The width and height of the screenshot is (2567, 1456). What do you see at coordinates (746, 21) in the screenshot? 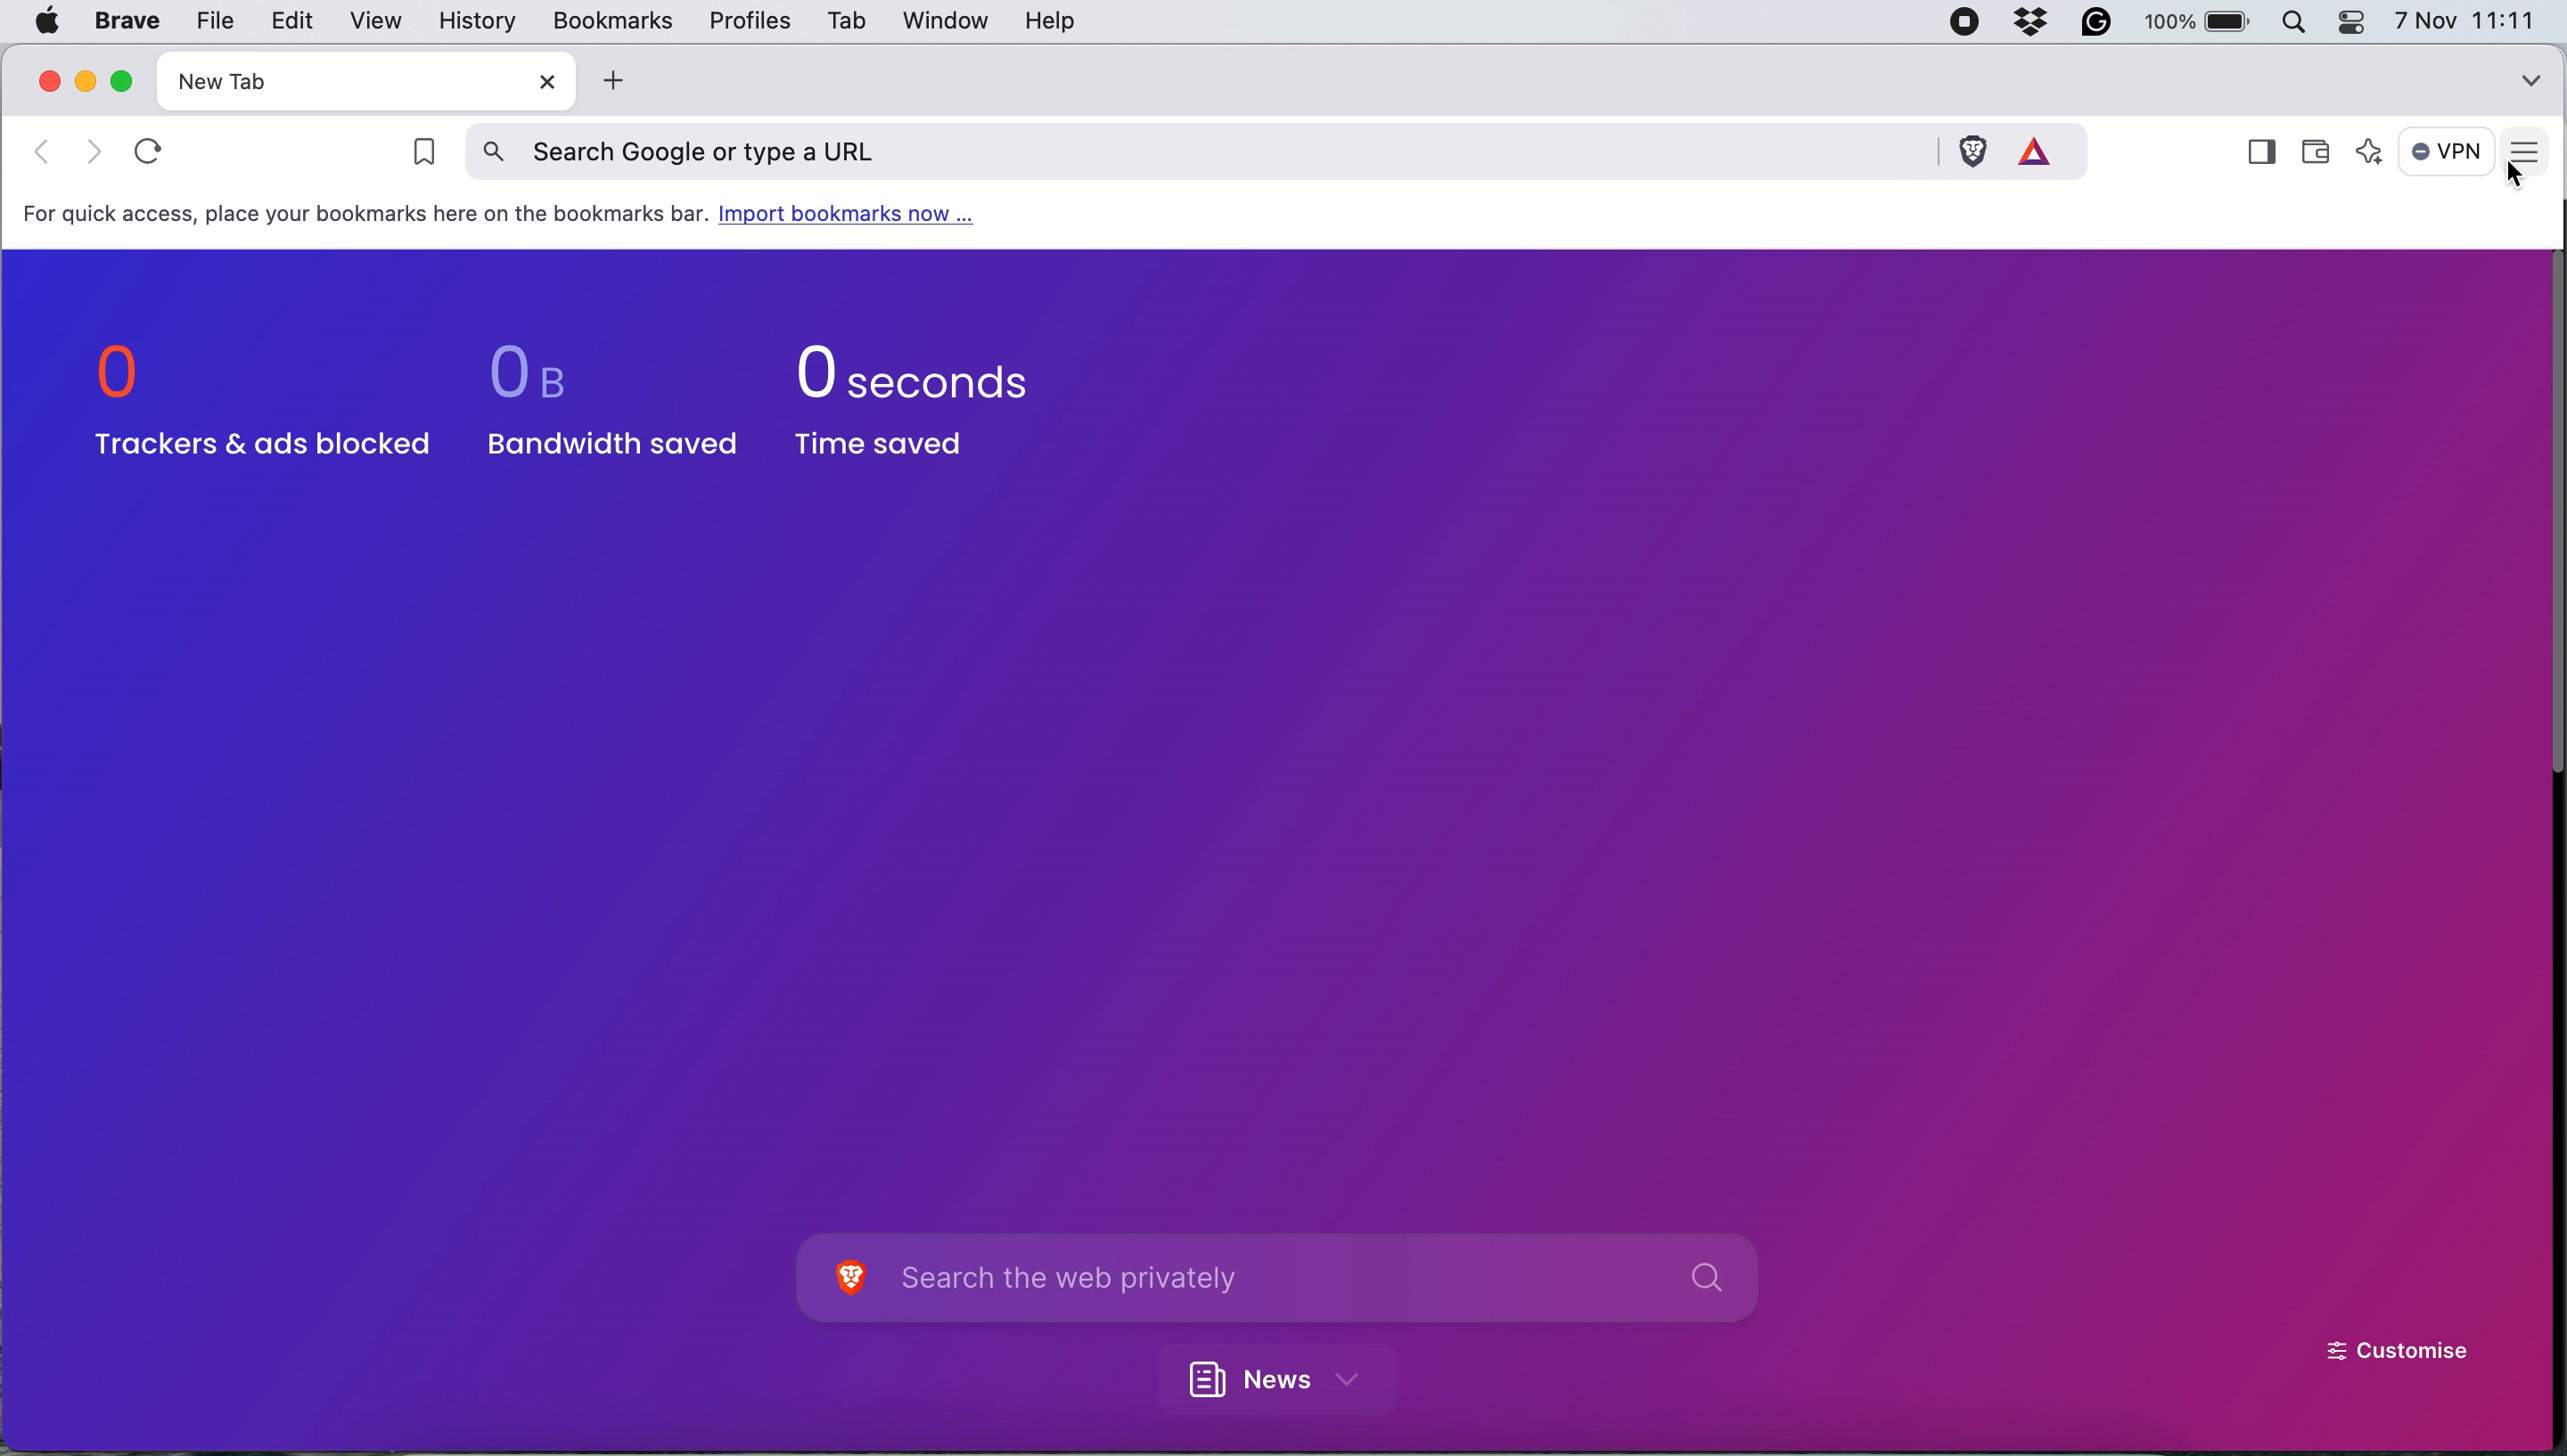
I see `profiles` at bounding box center [746, 21].